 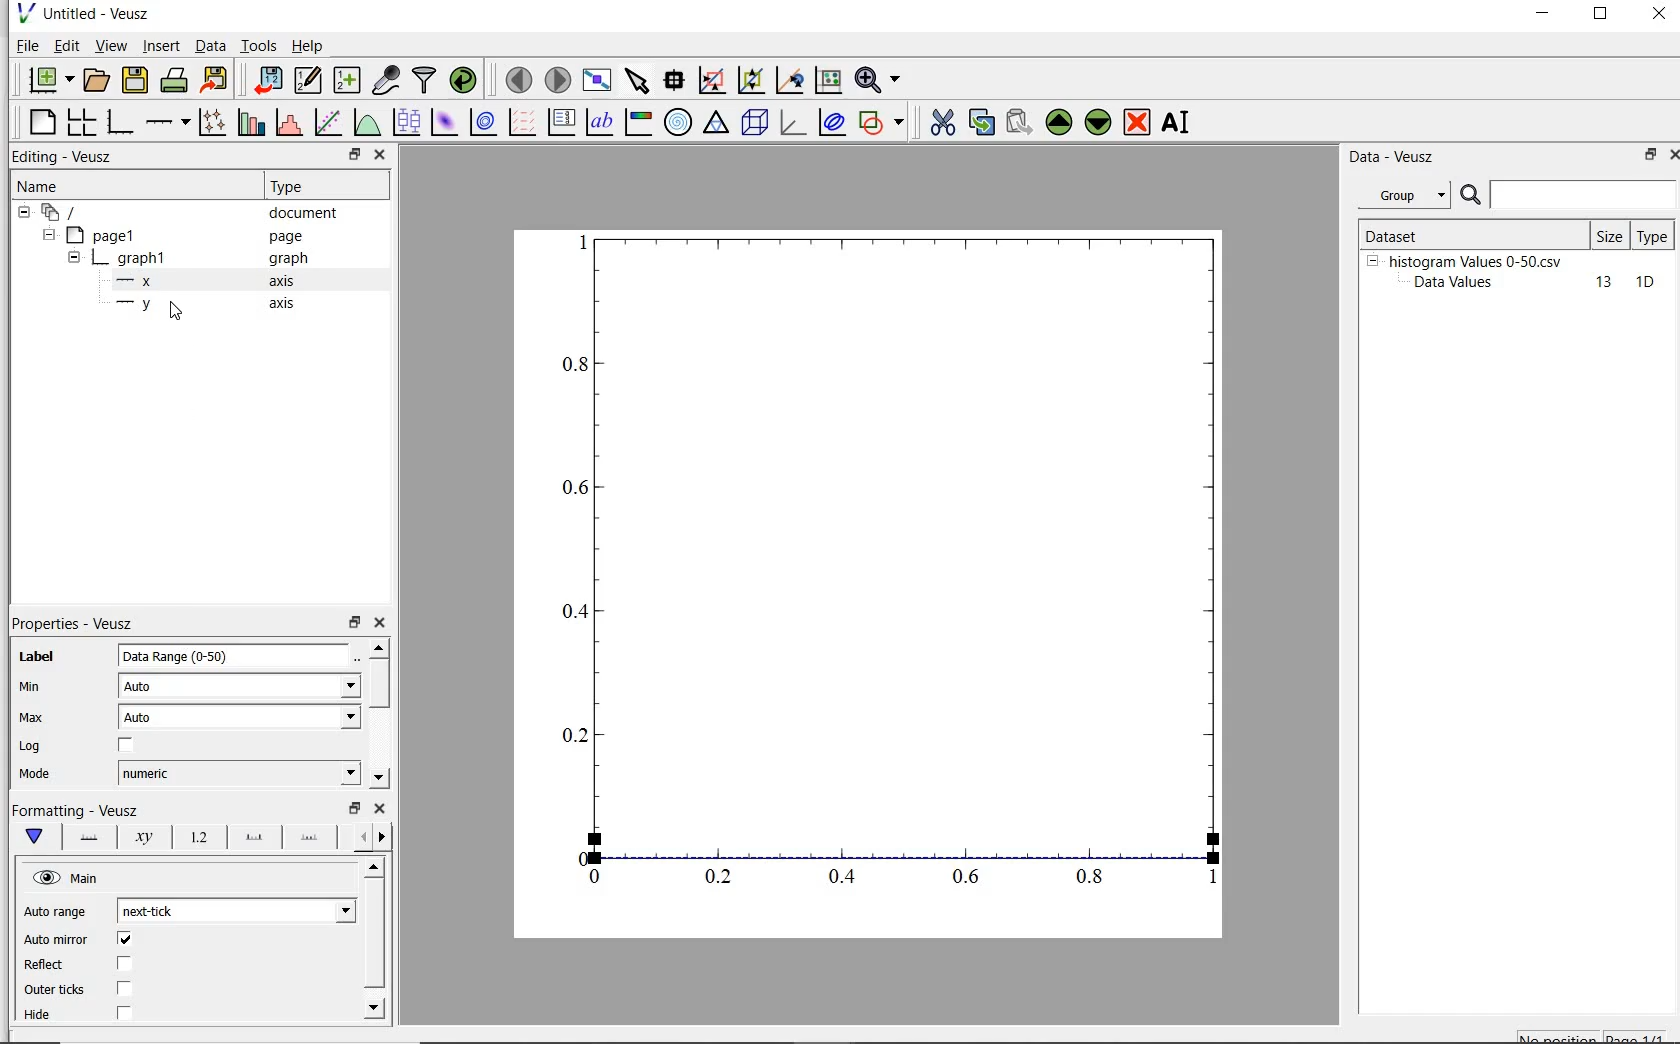 I want to click on minor ticks, so click(x=310, y=839).